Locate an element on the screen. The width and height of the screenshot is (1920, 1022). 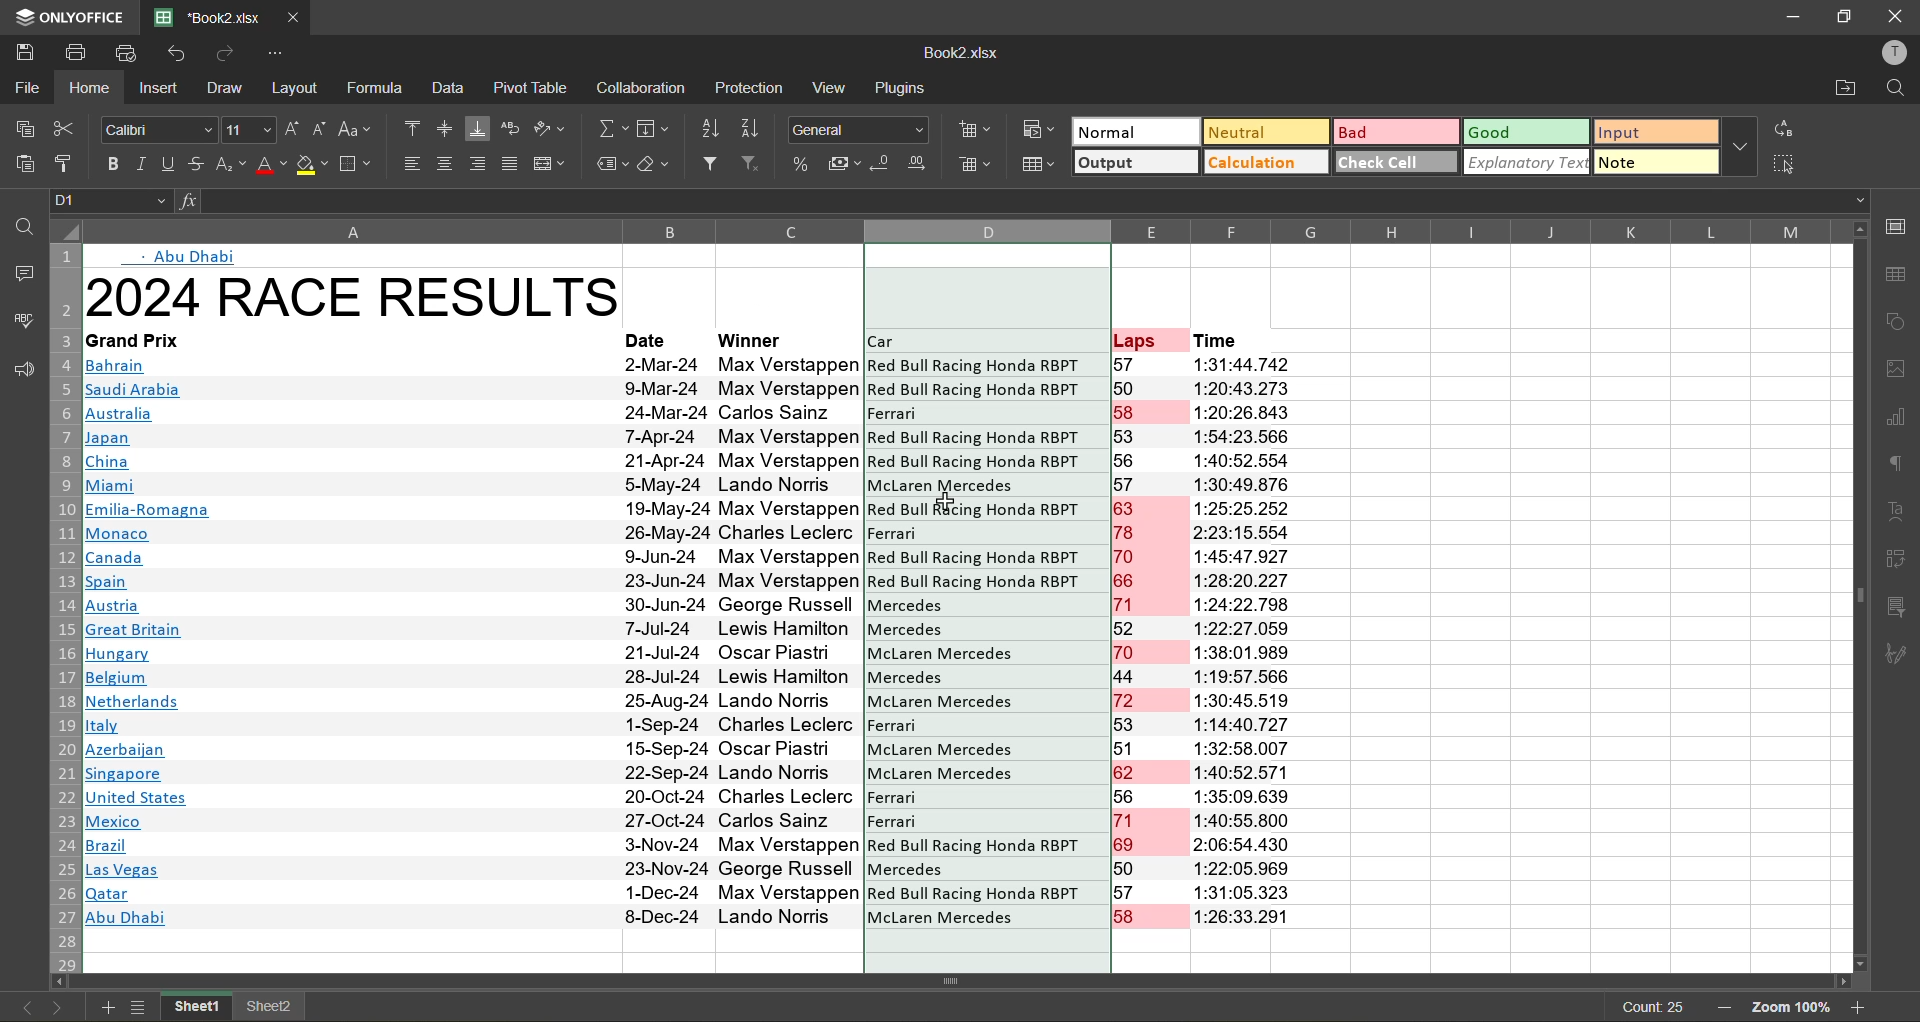
Bl Austria 30-Jun-24 George Russell Mercedes 71 1:24:22.798 is located at coordinates (690, 604).